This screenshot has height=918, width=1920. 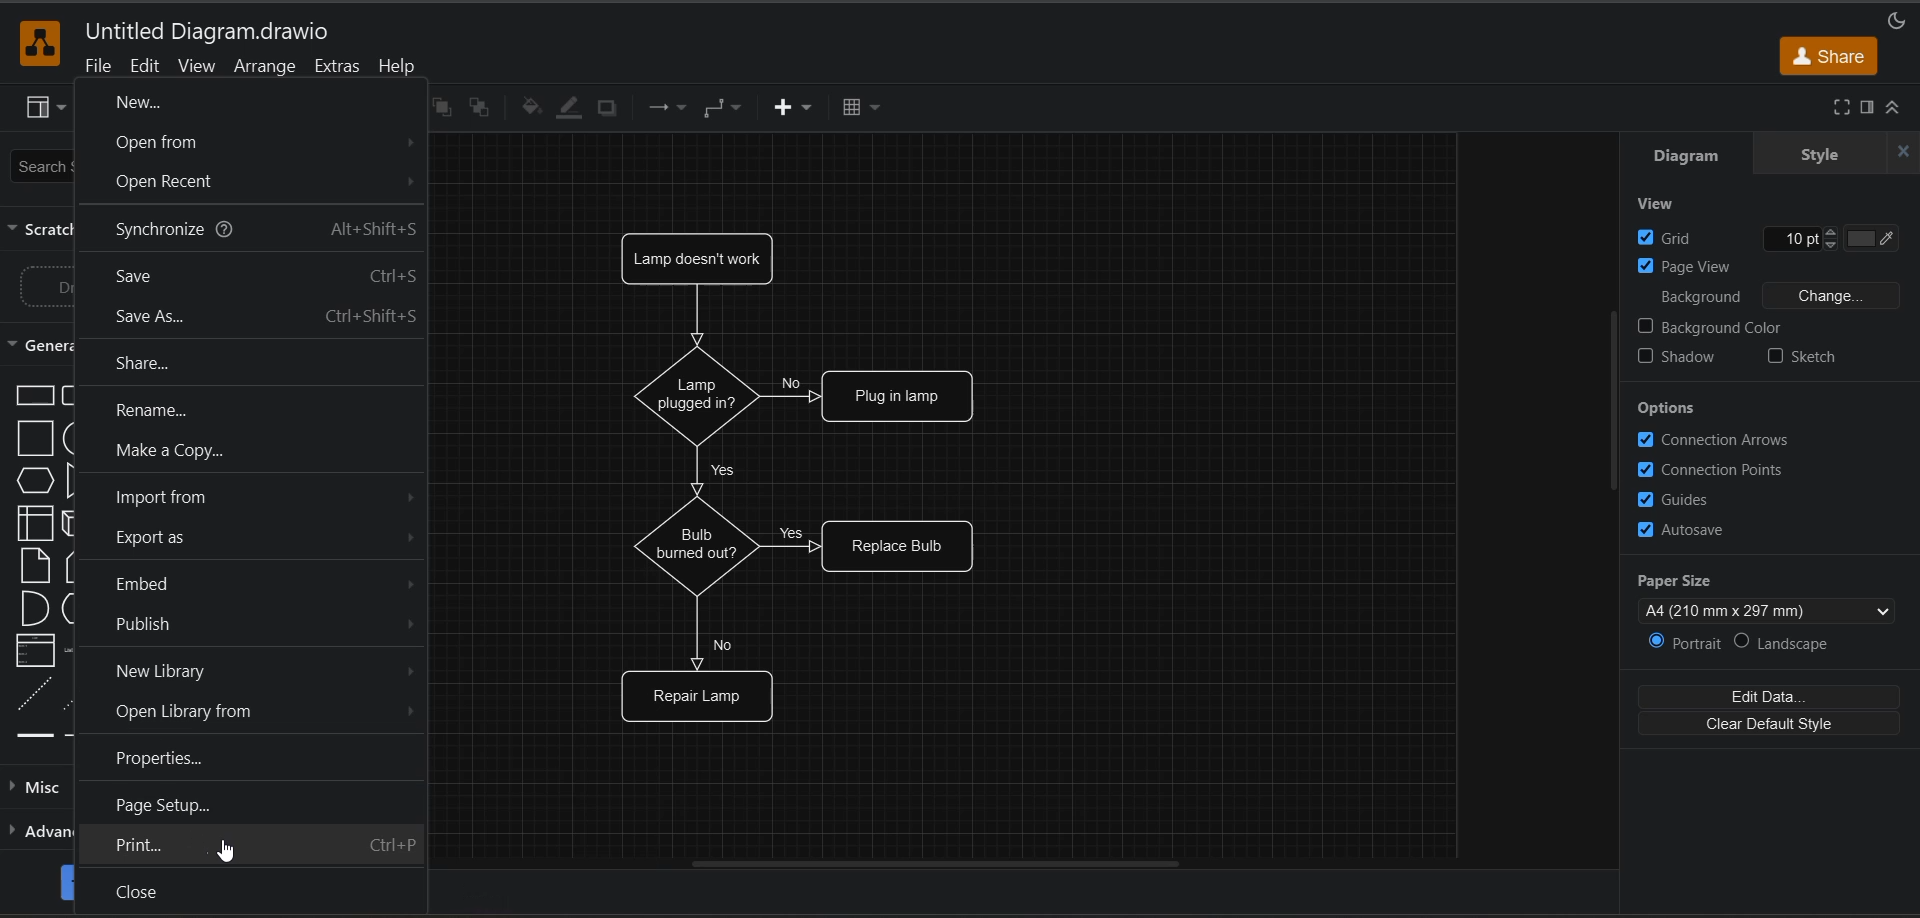 What do you see at coordinates (1673, 642) in the screenshot?
I see `portrait` at bounding box center [1673, 642].